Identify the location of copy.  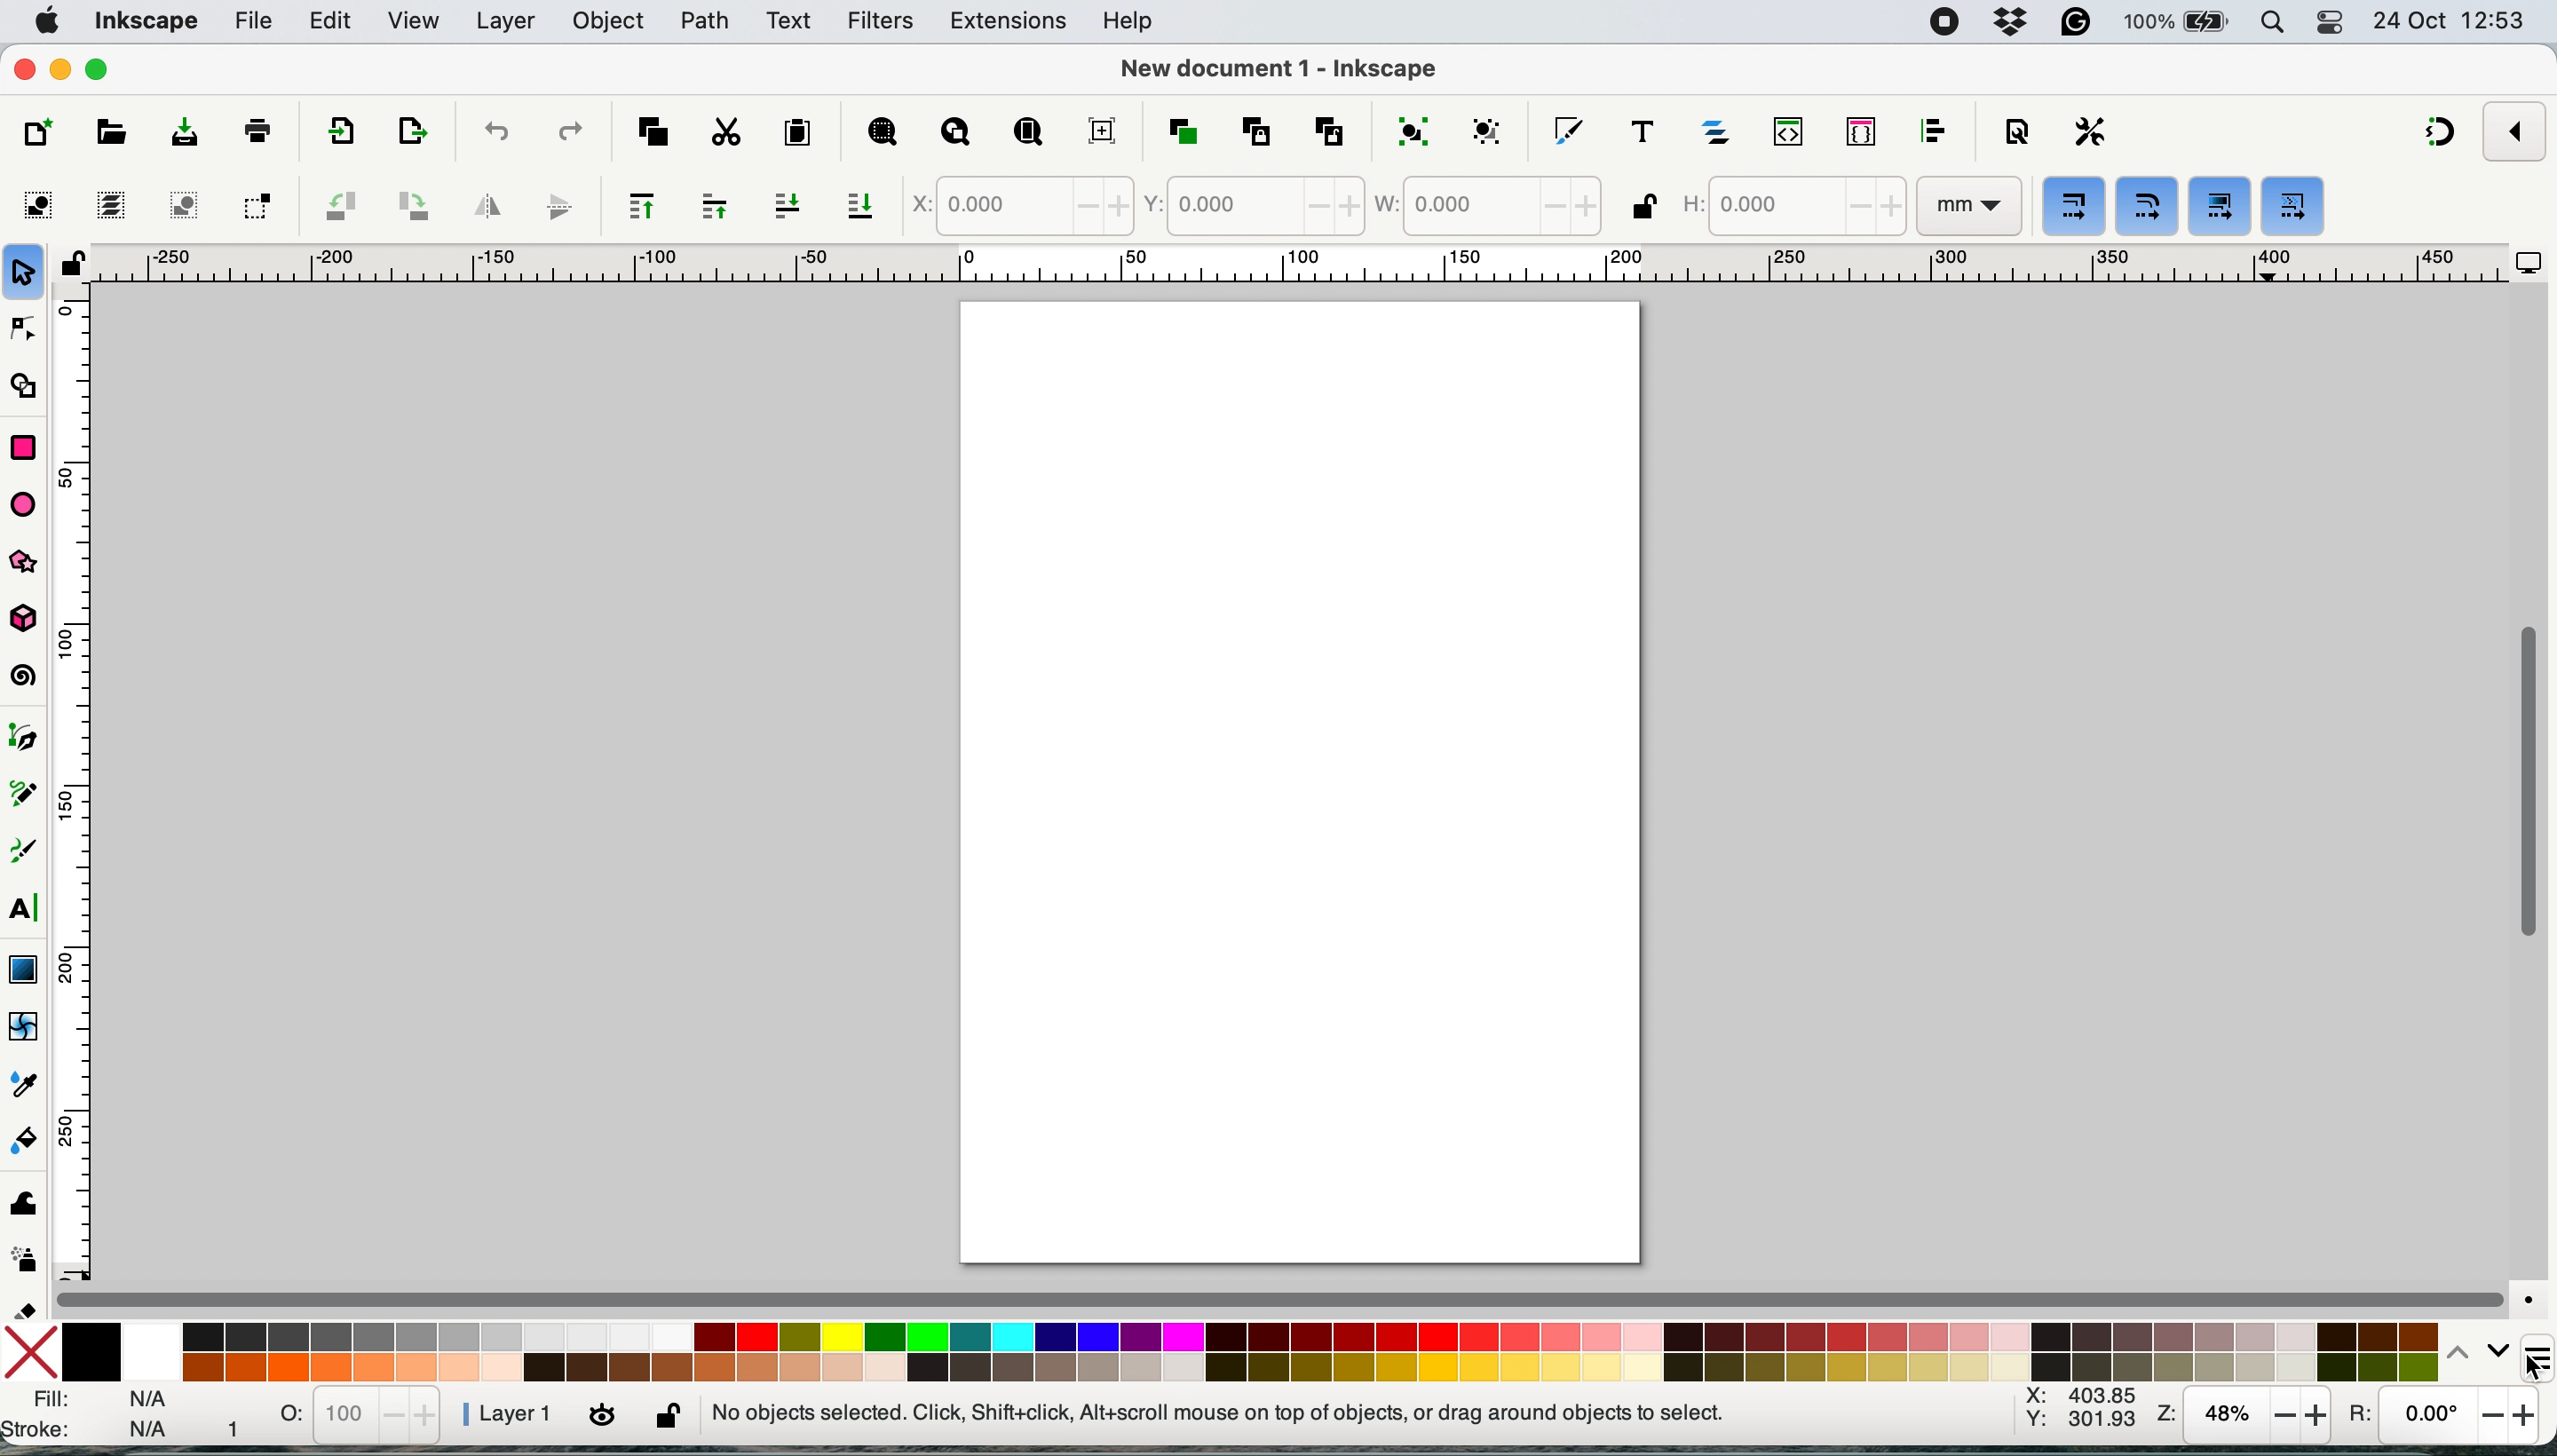
(654, 132).